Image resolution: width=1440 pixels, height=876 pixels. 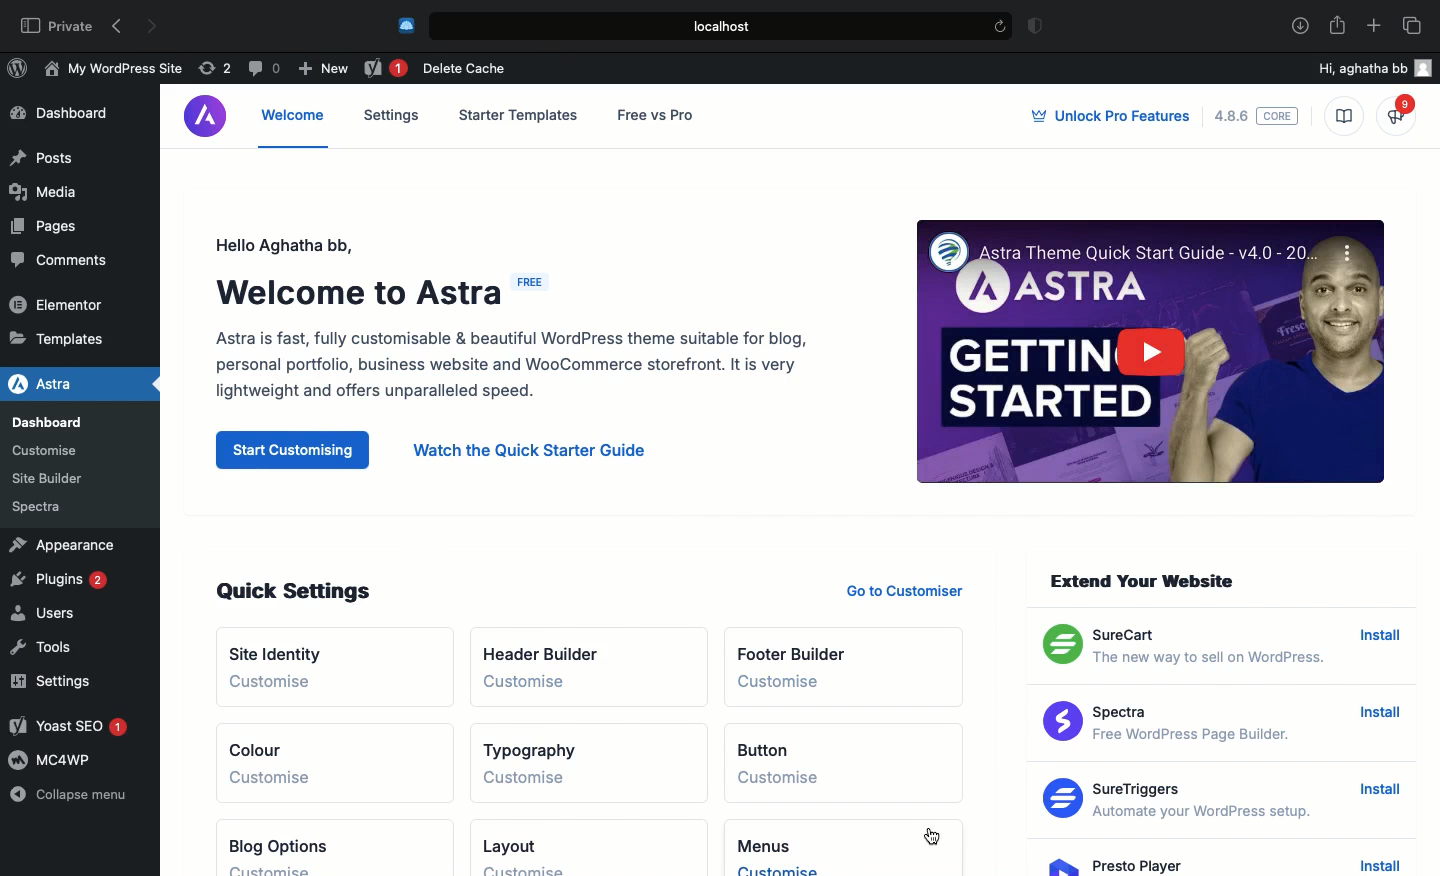 I want to click on Badge, so click(x=1039, y=28).